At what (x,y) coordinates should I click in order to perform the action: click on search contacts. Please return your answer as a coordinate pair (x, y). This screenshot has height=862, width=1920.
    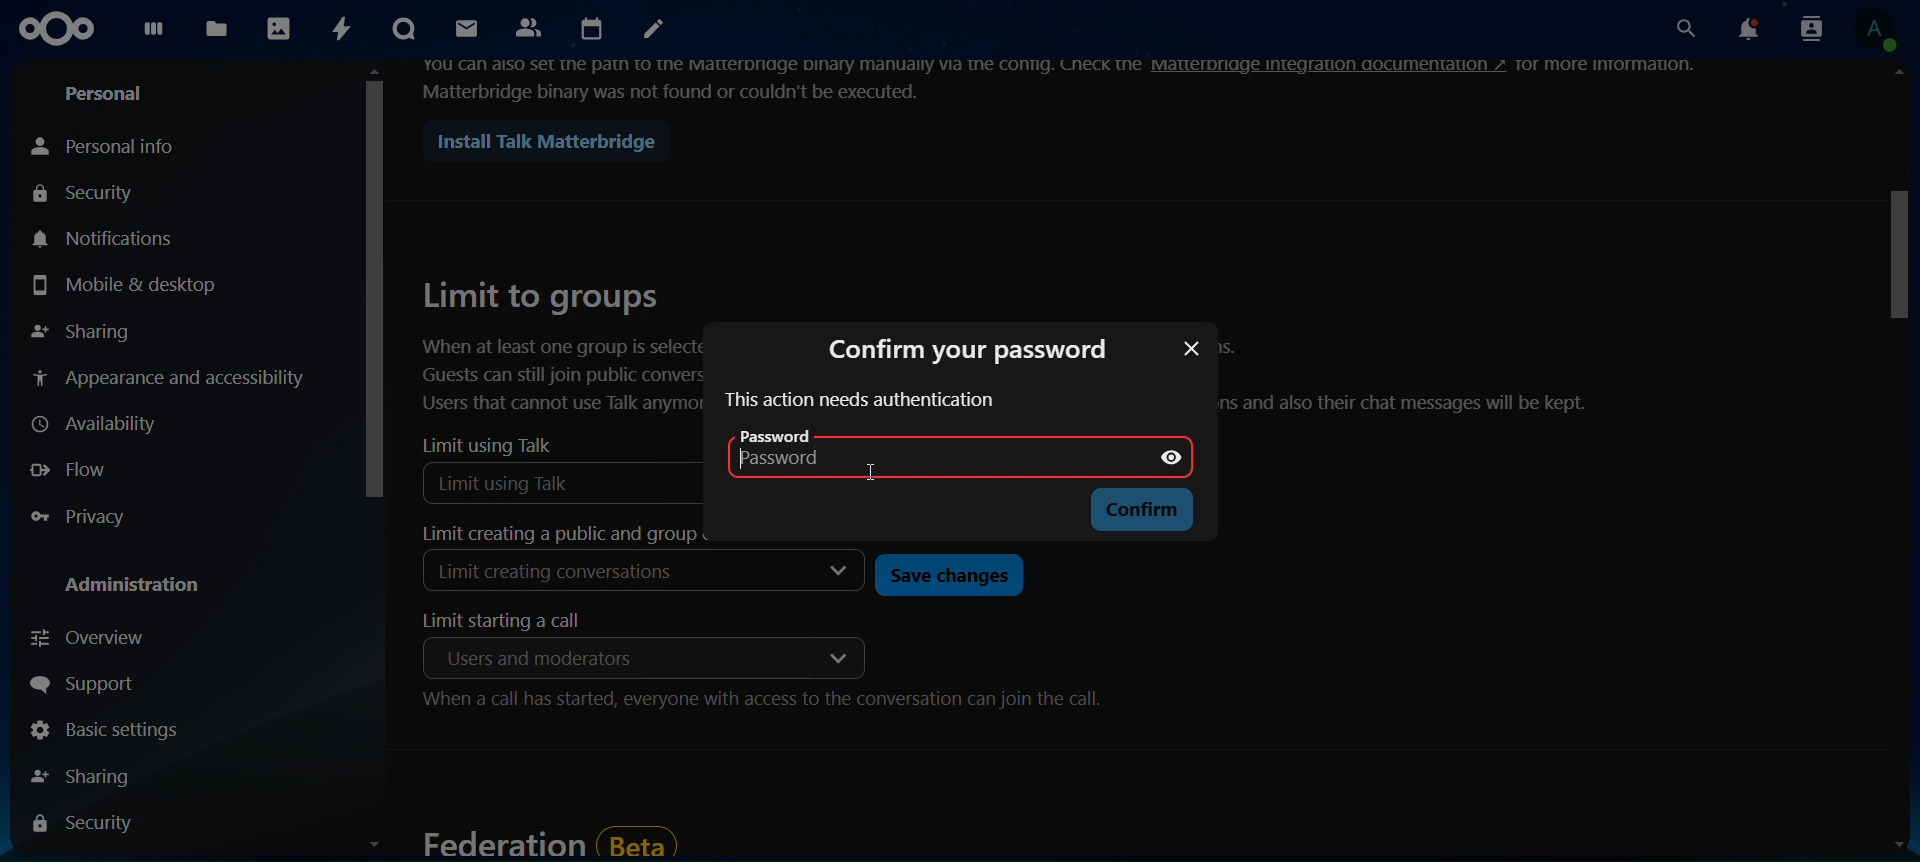
    Looking at the image, I should click on (1805, 28).